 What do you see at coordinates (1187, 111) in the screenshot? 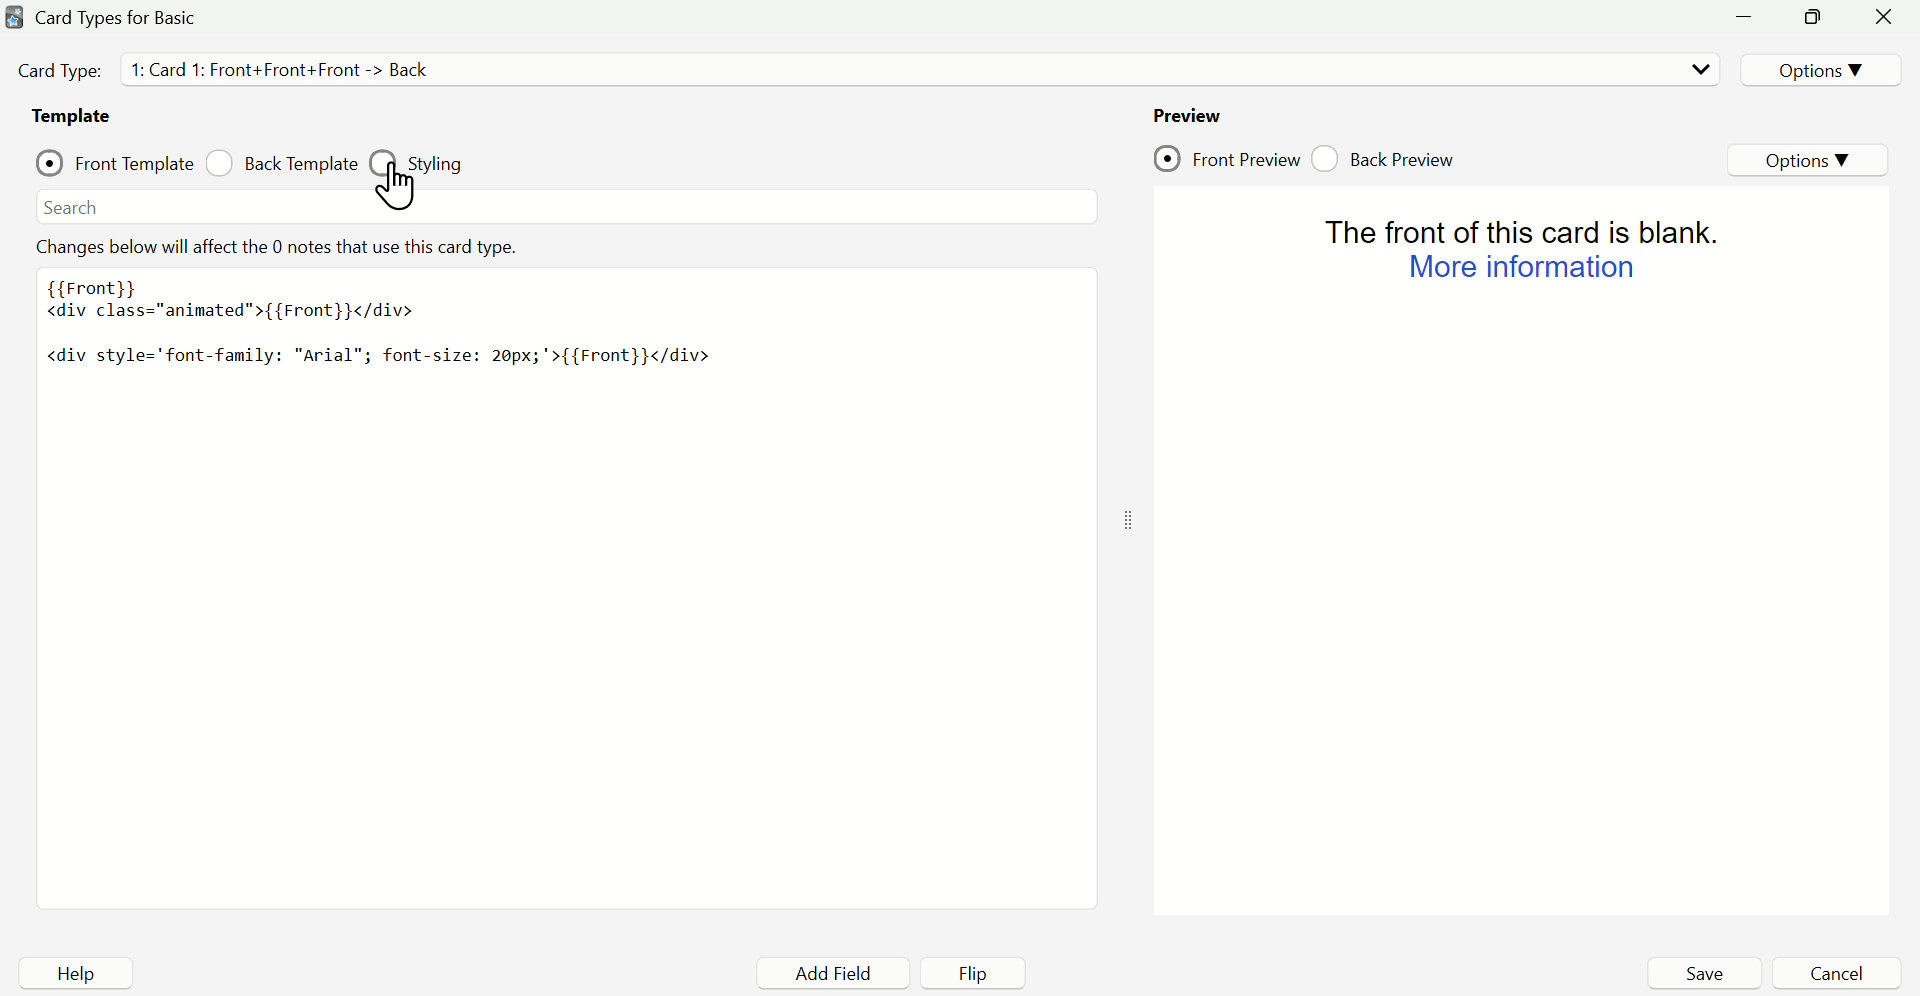
I see `Preview` at bounding box center [1187, 111].